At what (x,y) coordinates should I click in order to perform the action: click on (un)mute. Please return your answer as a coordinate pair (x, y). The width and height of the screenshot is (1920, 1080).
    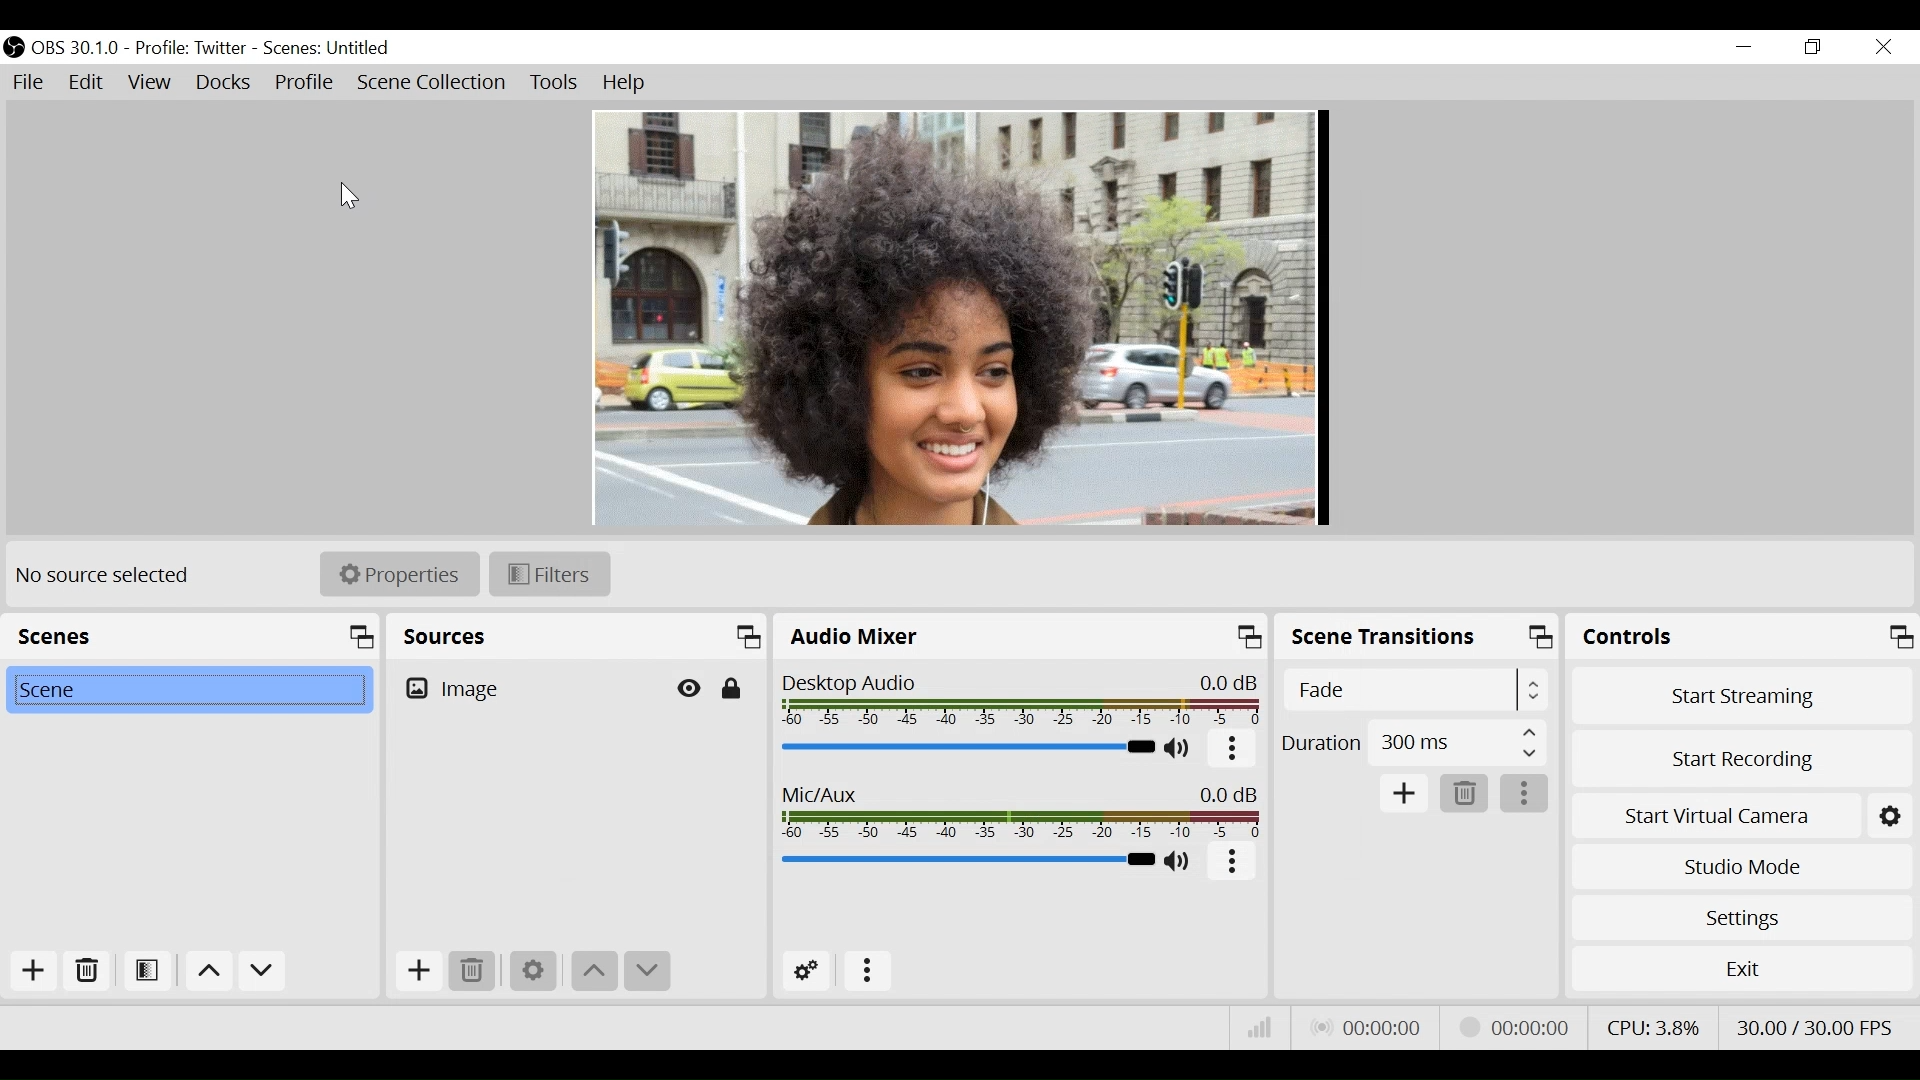
    Looking at the image, I should click on (1183, 862).